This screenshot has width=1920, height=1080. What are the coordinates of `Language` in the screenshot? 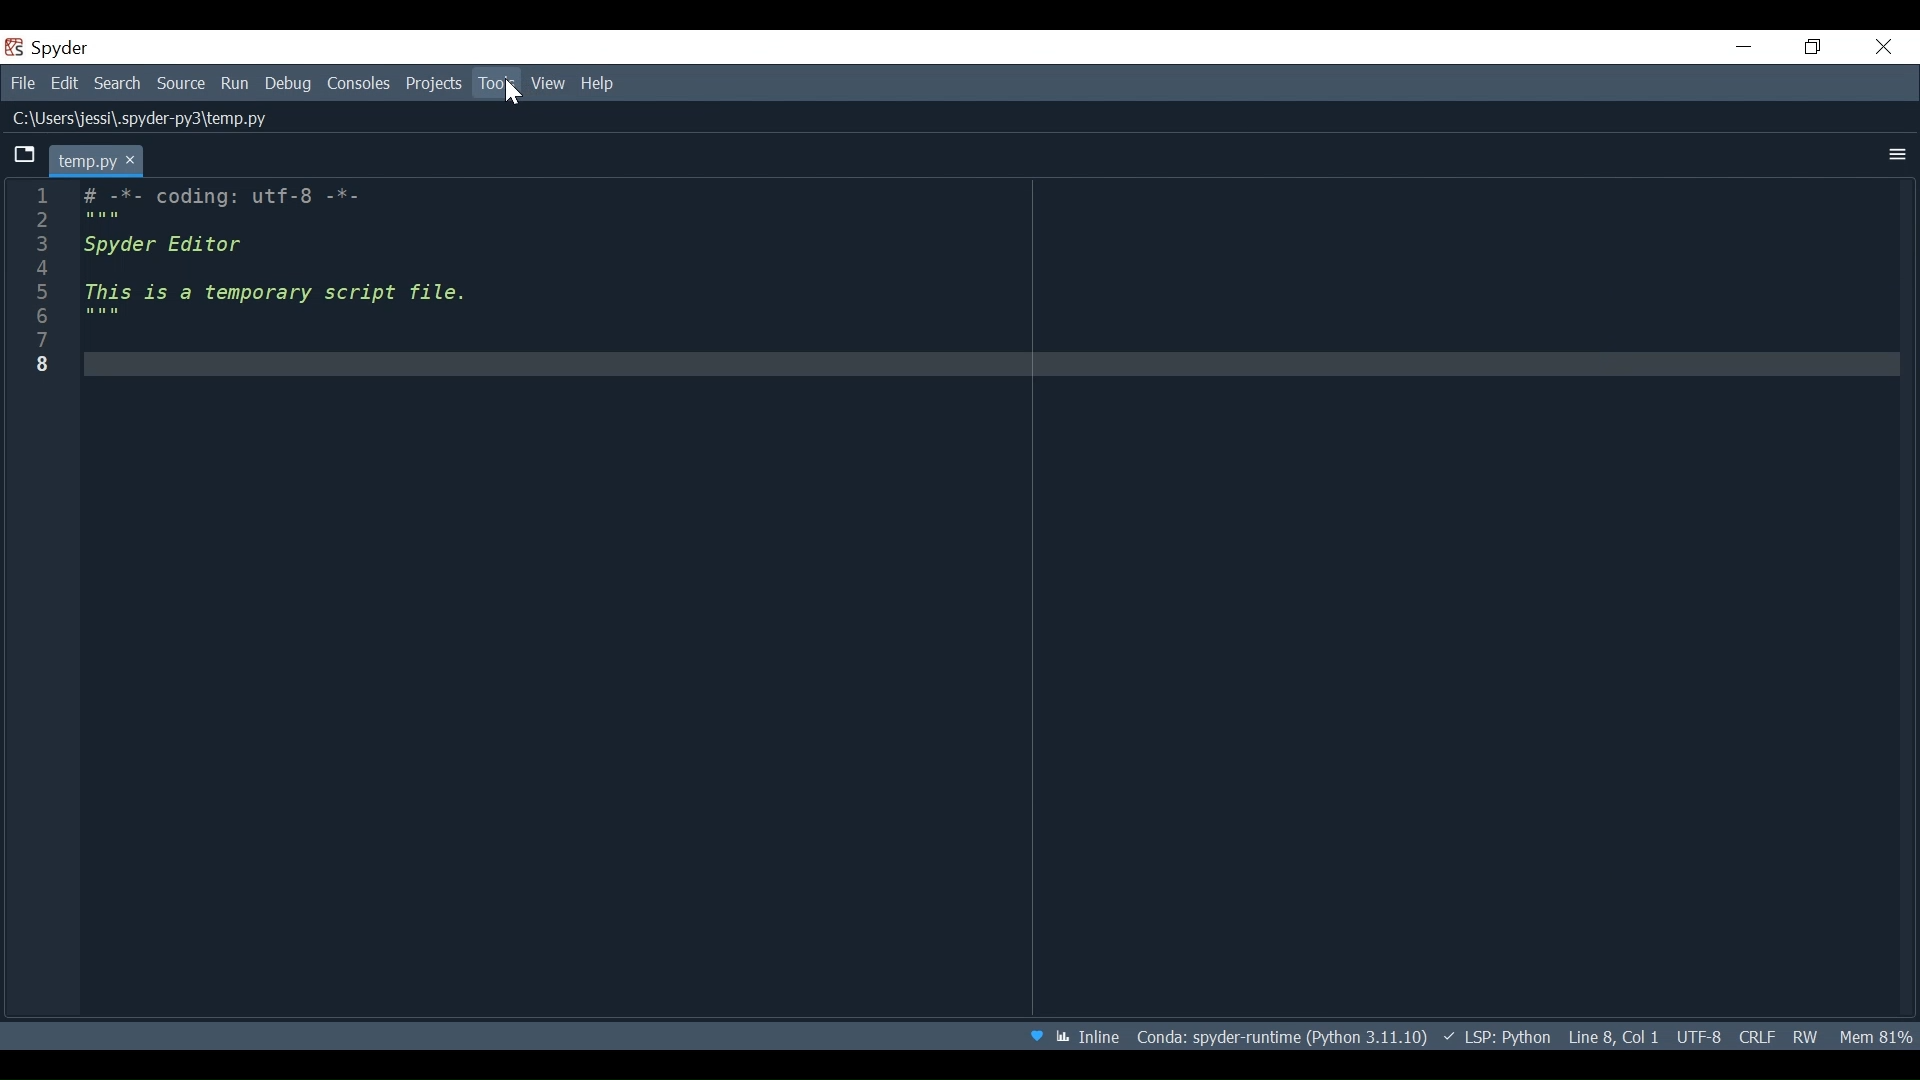 It's located at (1495, 1036).